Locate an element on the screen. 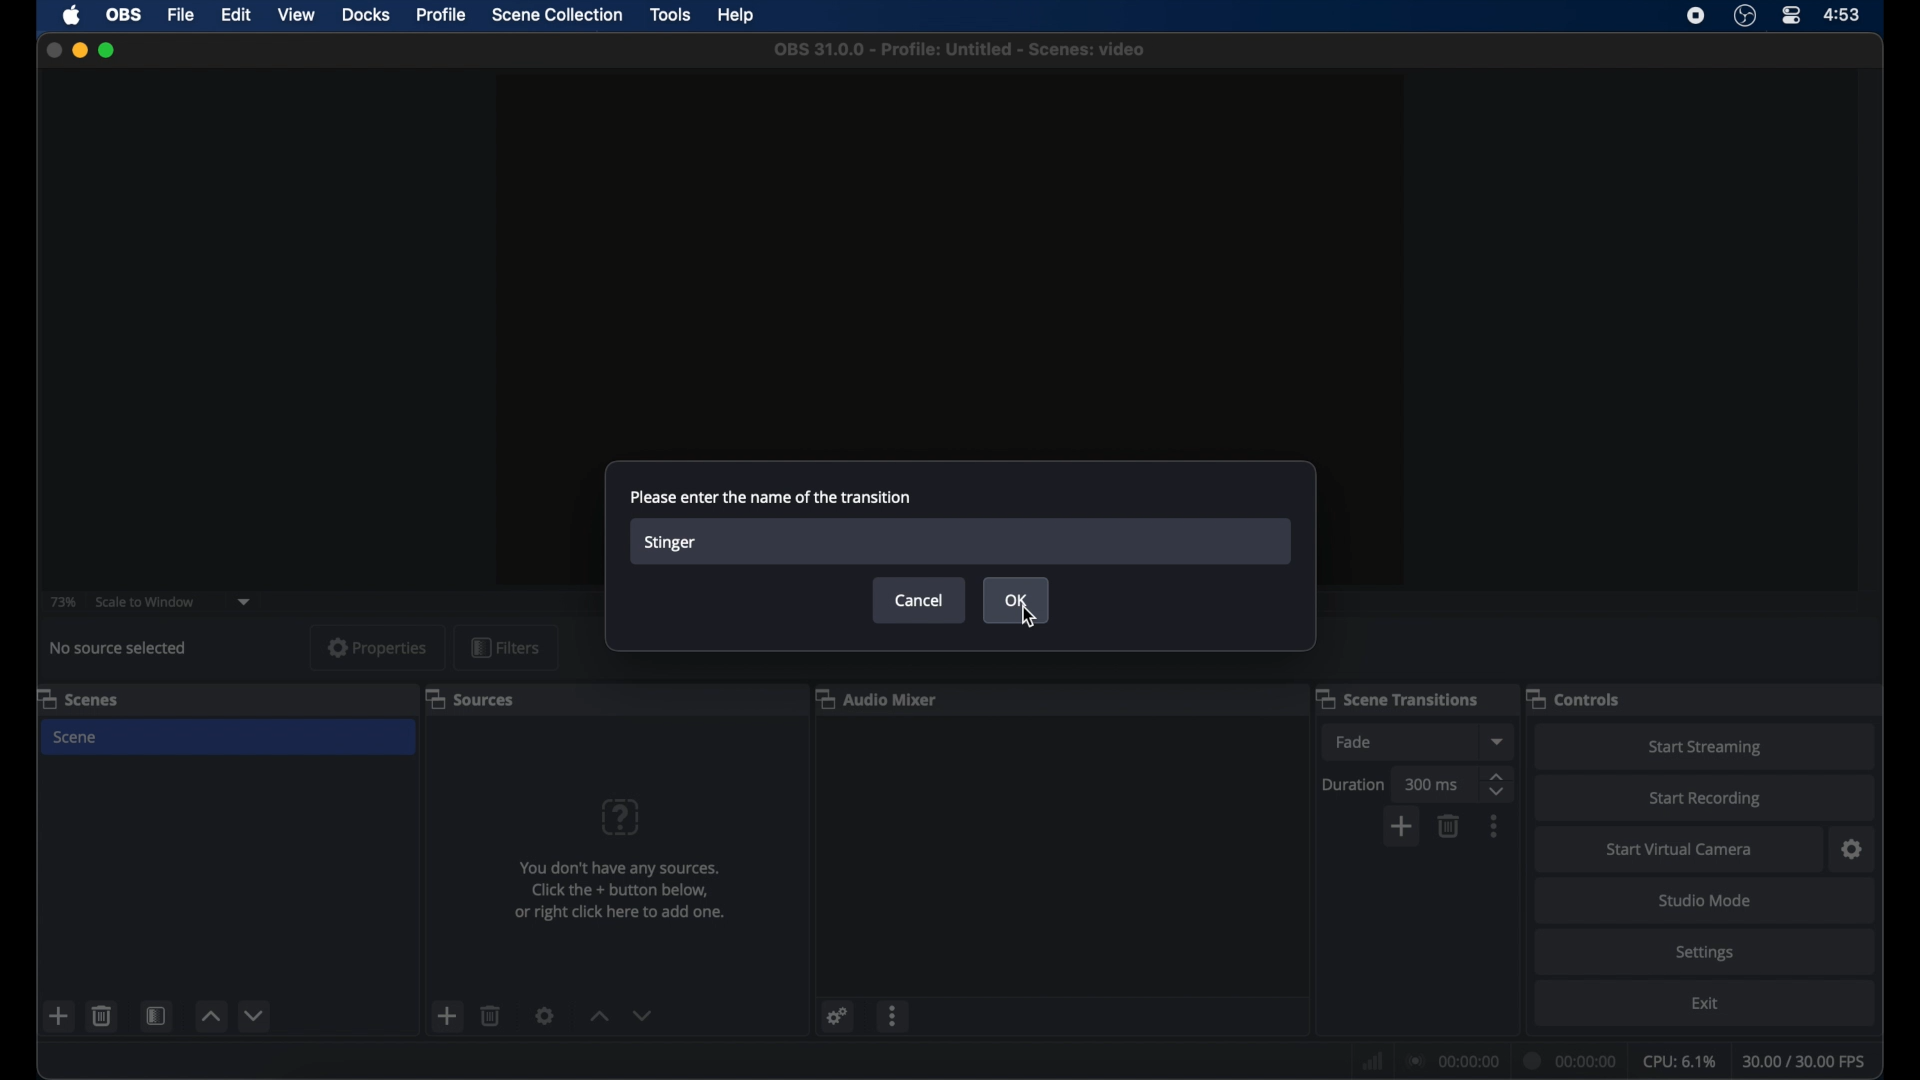 The image size is (1920, 1080). more options is located at coordinates (1495, 826).